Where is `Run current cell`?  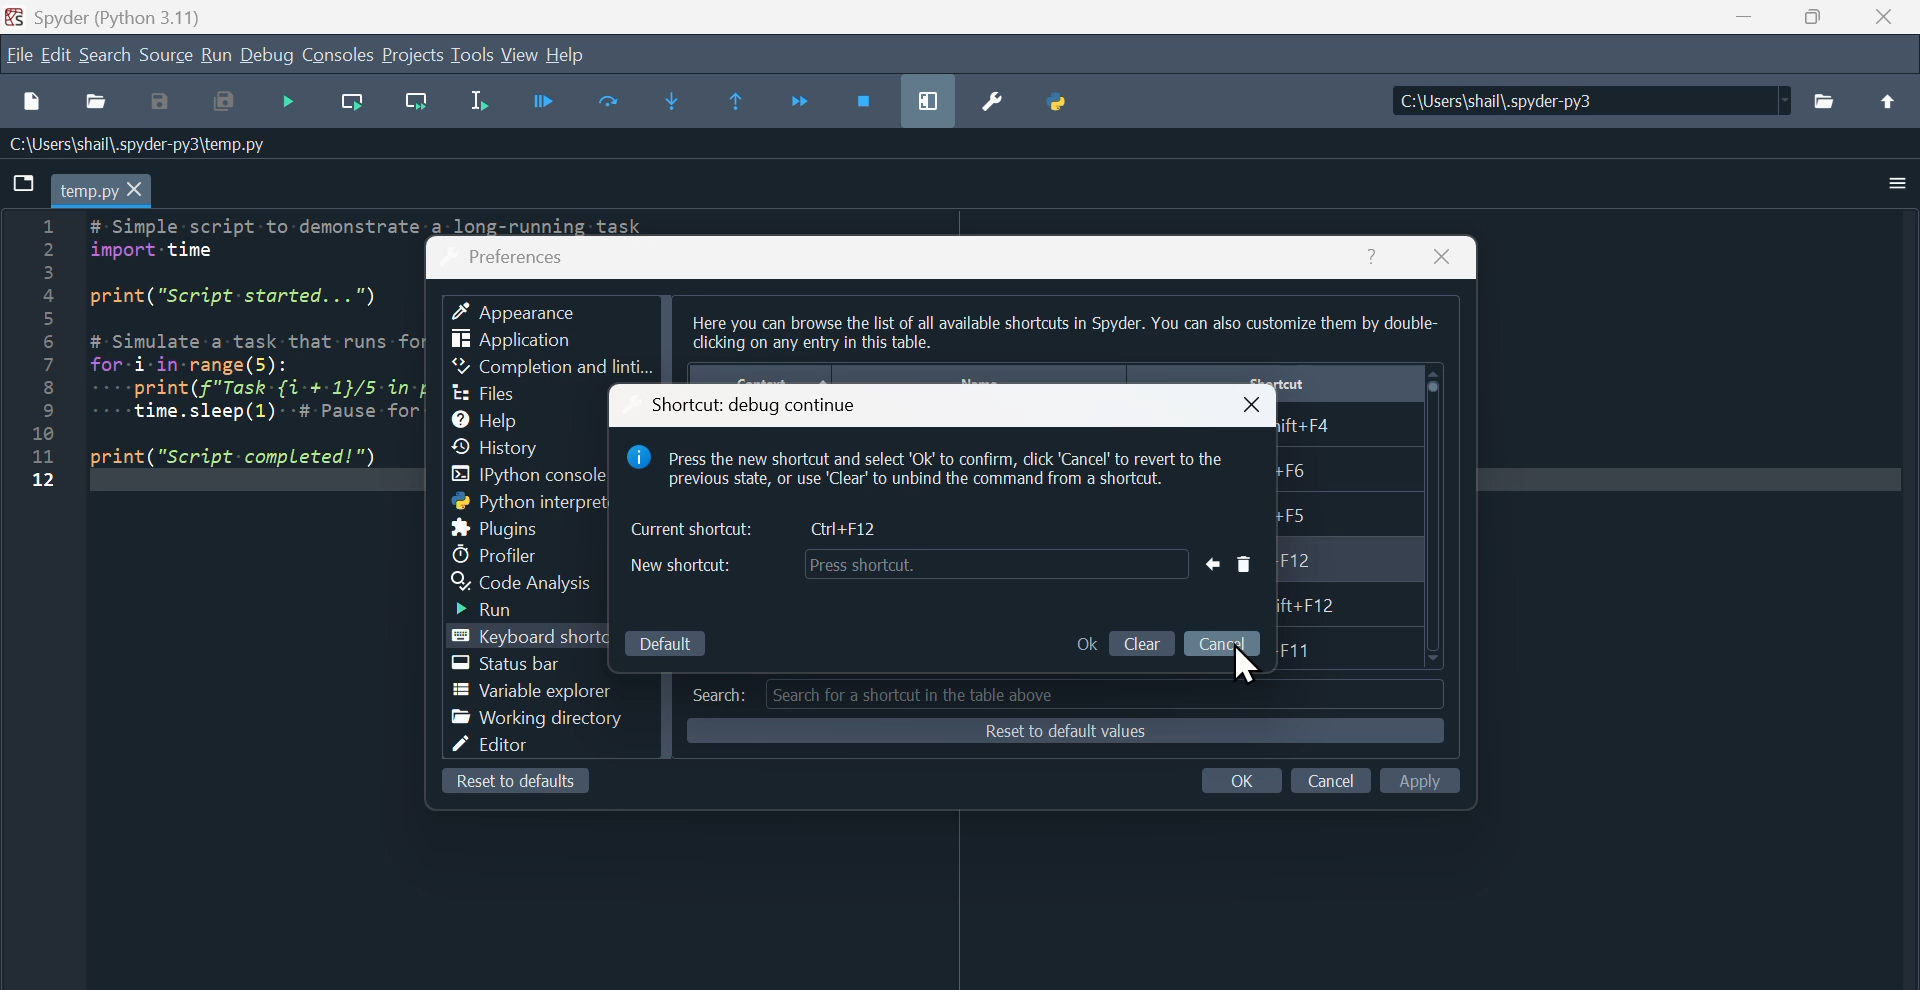 Run current cell is located at coordinates (610, 102).